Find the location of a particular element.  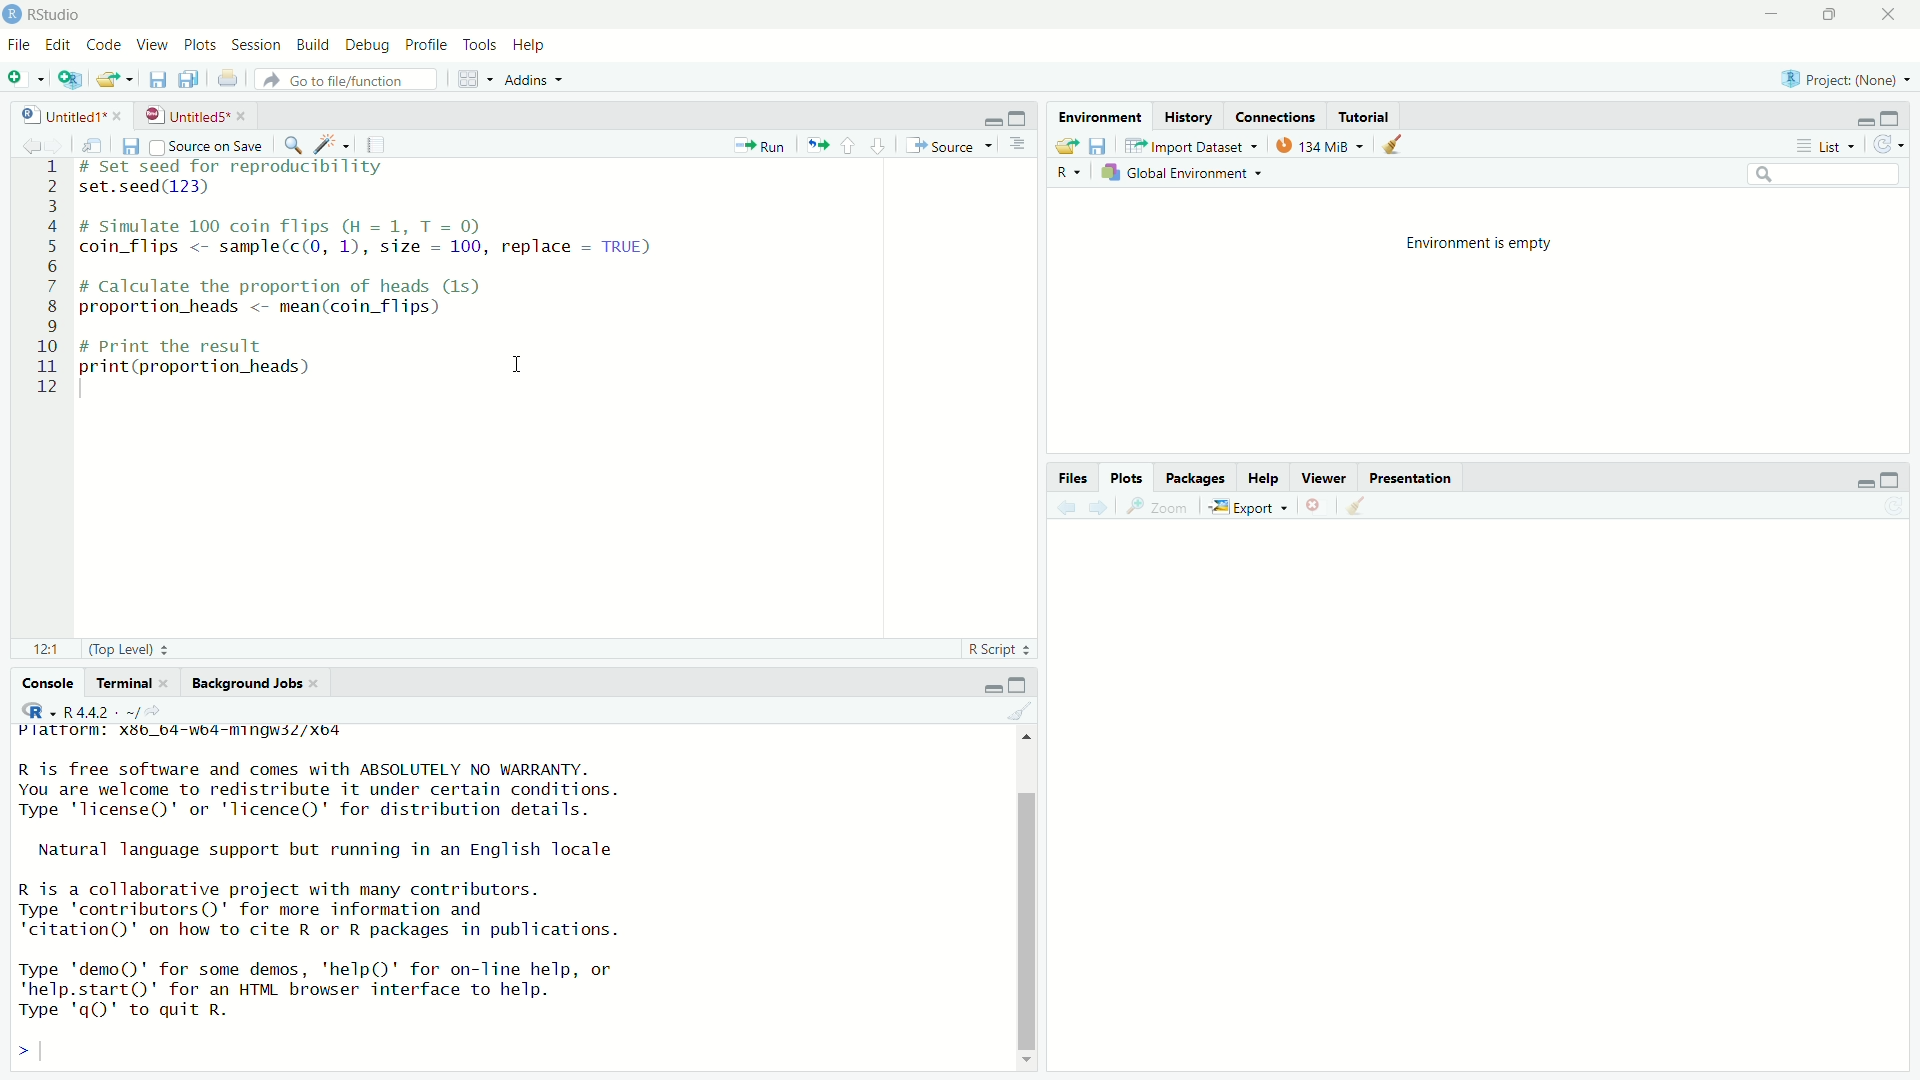

save all open documents is located at coordinates (192, 80).